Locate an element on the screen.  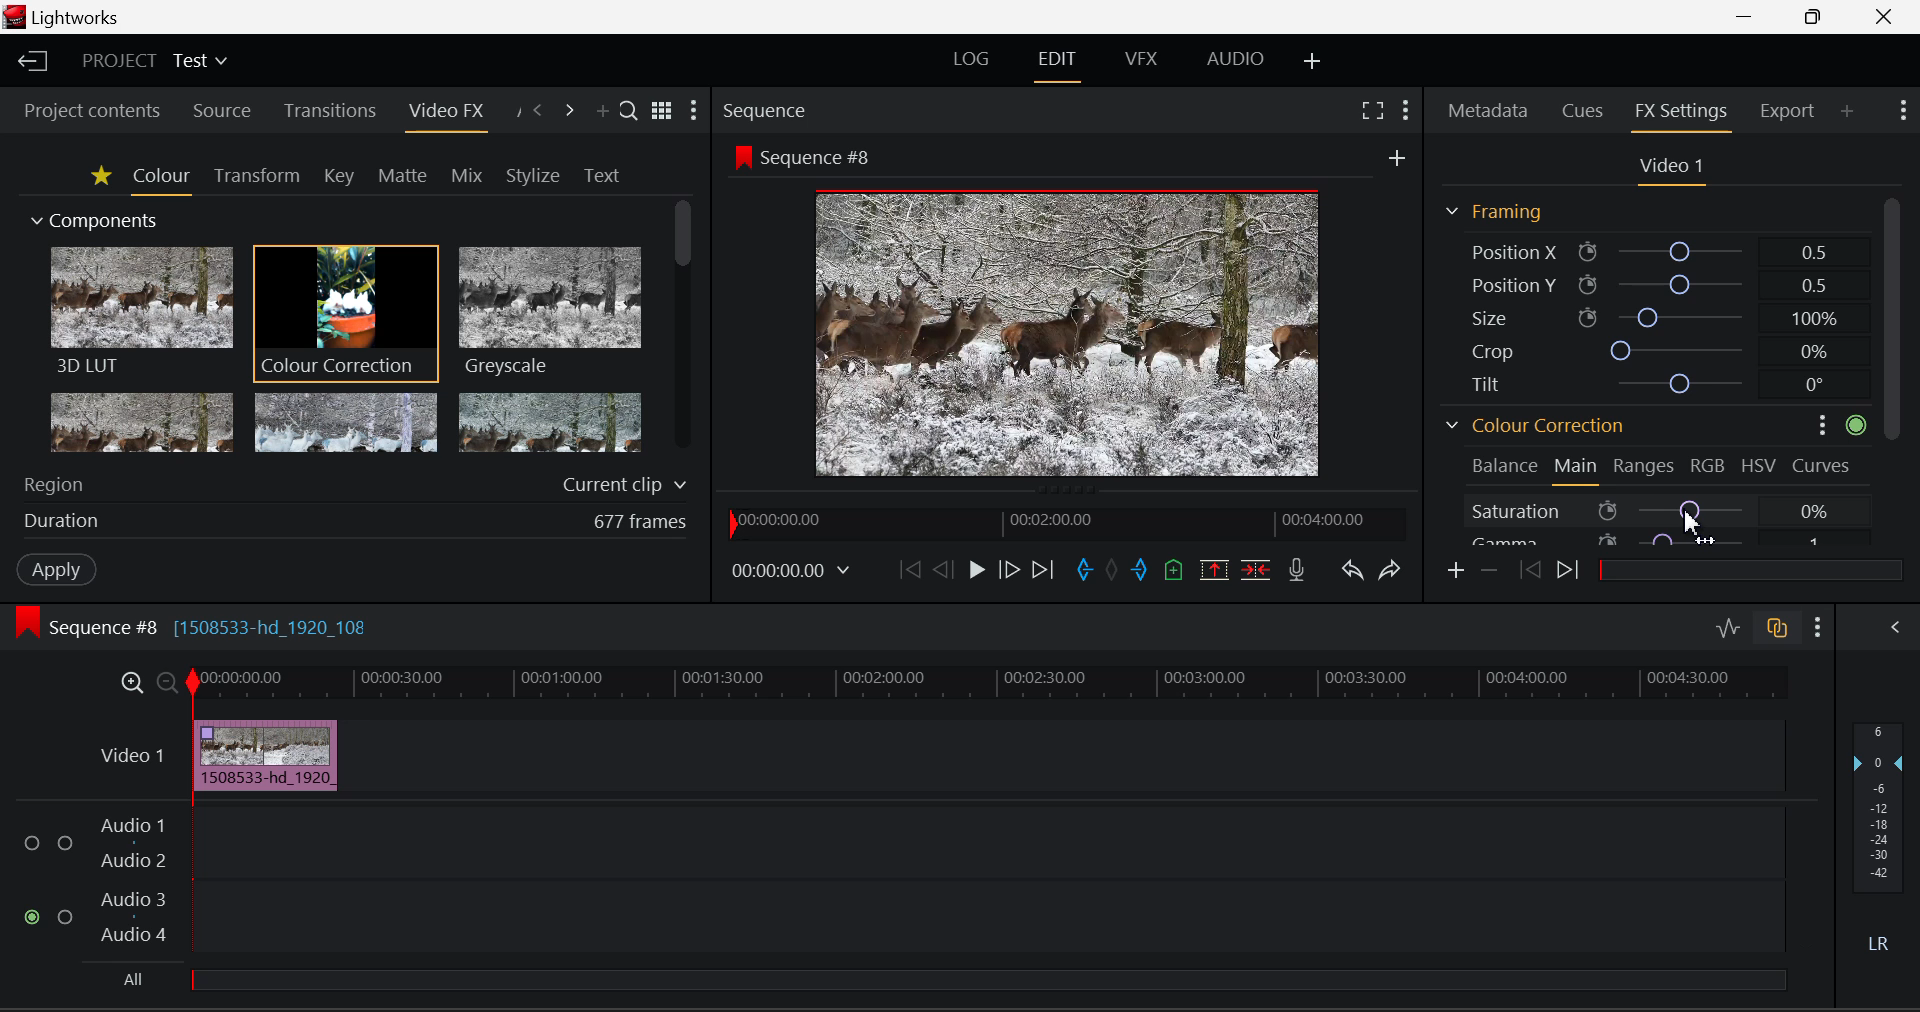
Window Title is located at coordinates (68, 17).